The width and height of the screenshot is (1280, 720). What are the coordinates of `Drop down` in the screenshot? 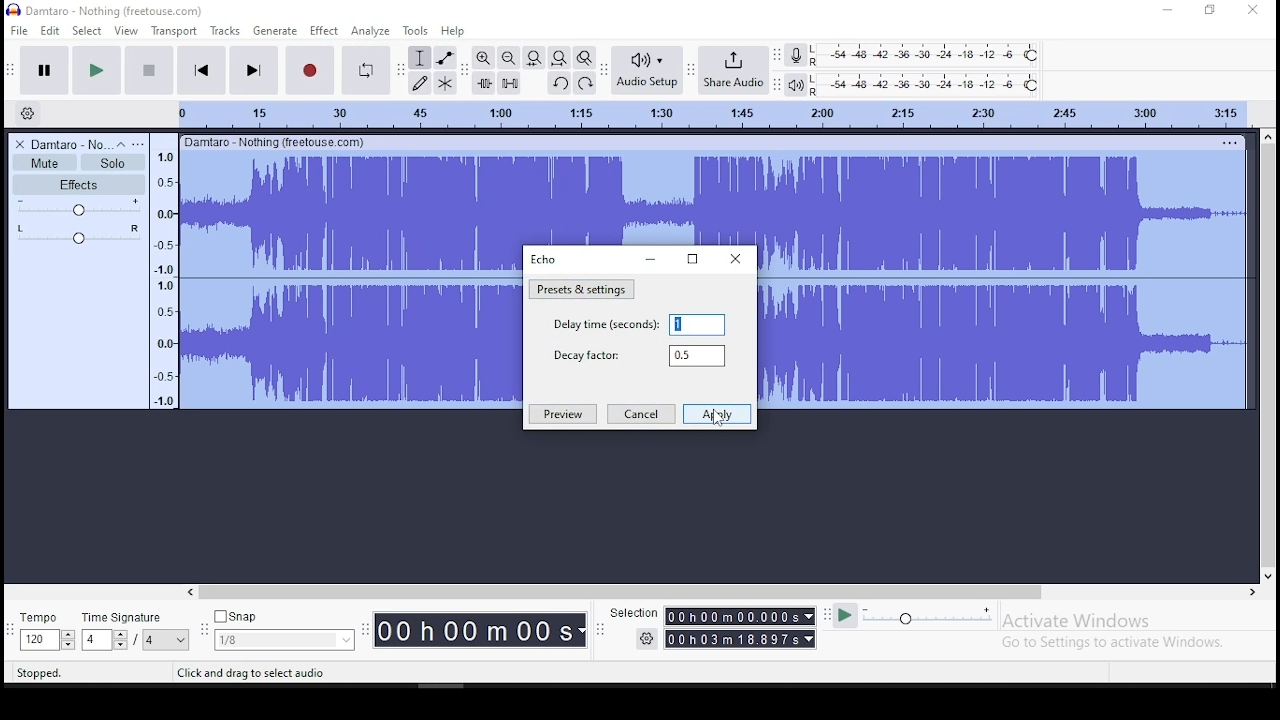 It's located at (582, 631).